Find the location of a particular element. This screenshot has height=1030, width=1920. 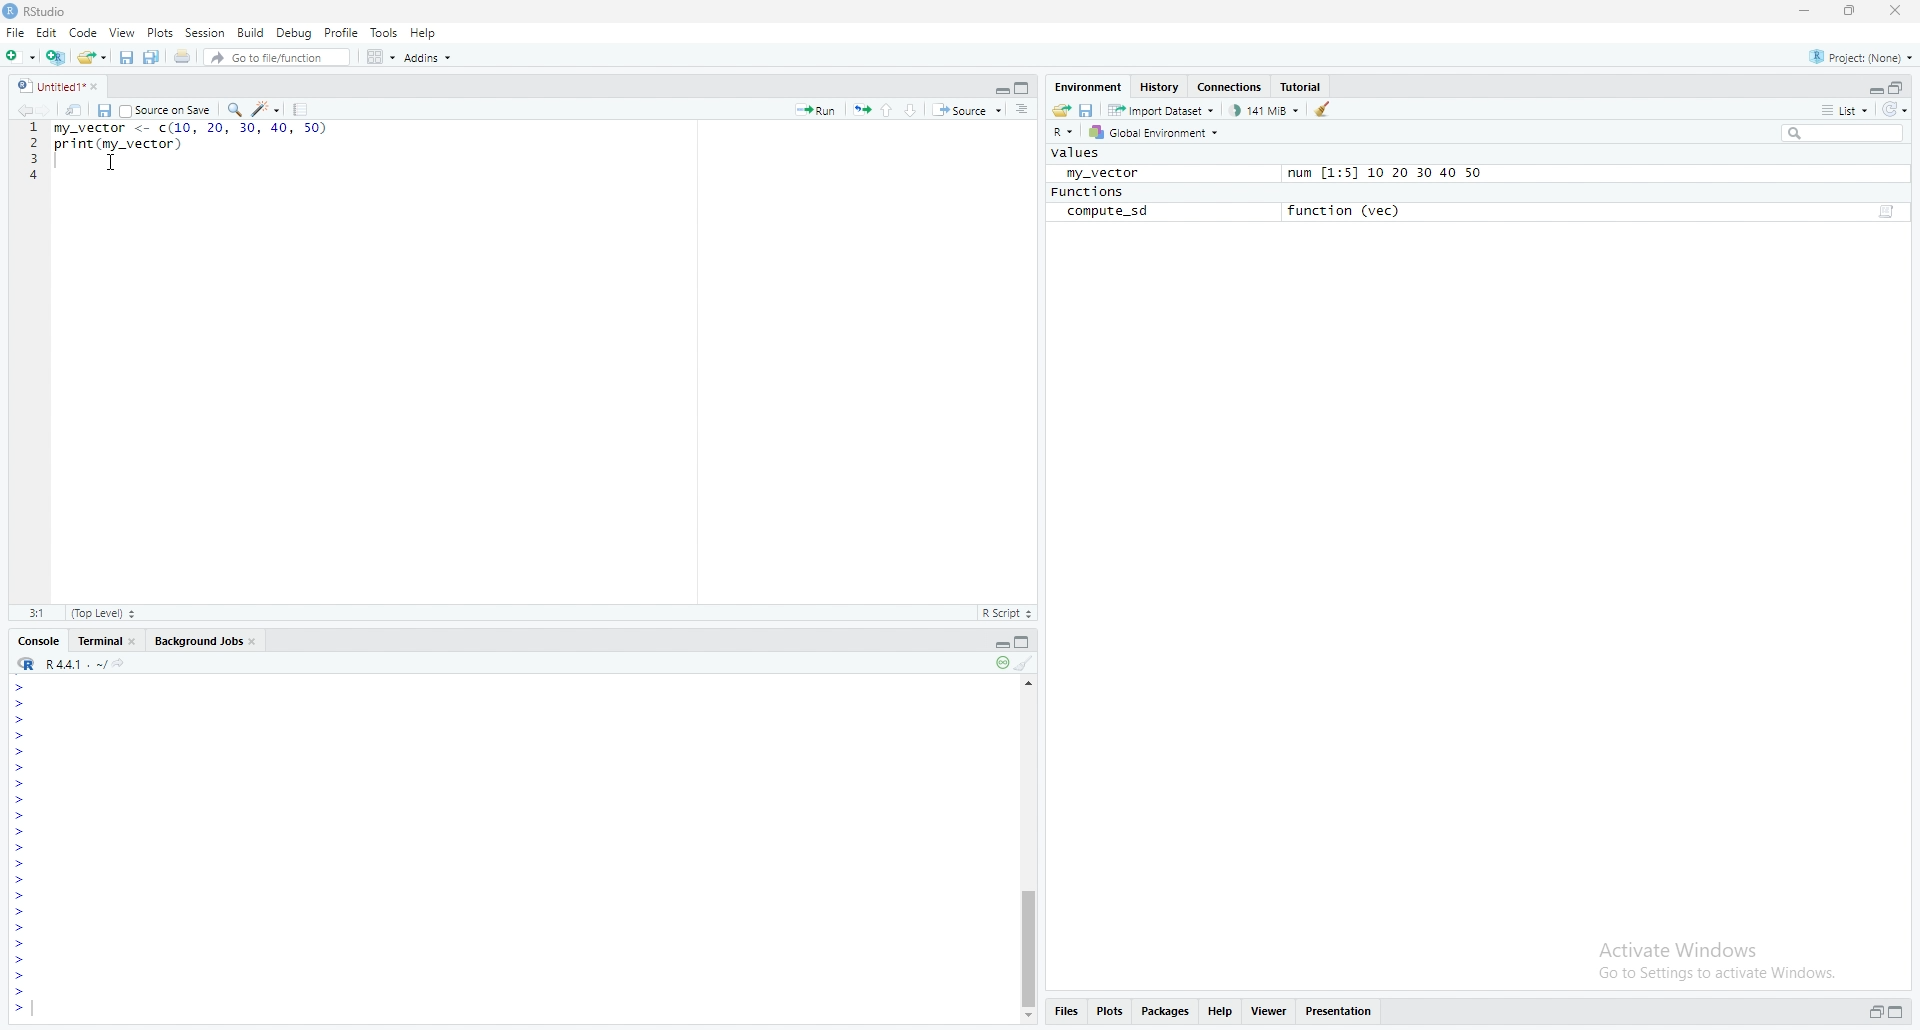

Plots is located at coordinates (1109, 1009).